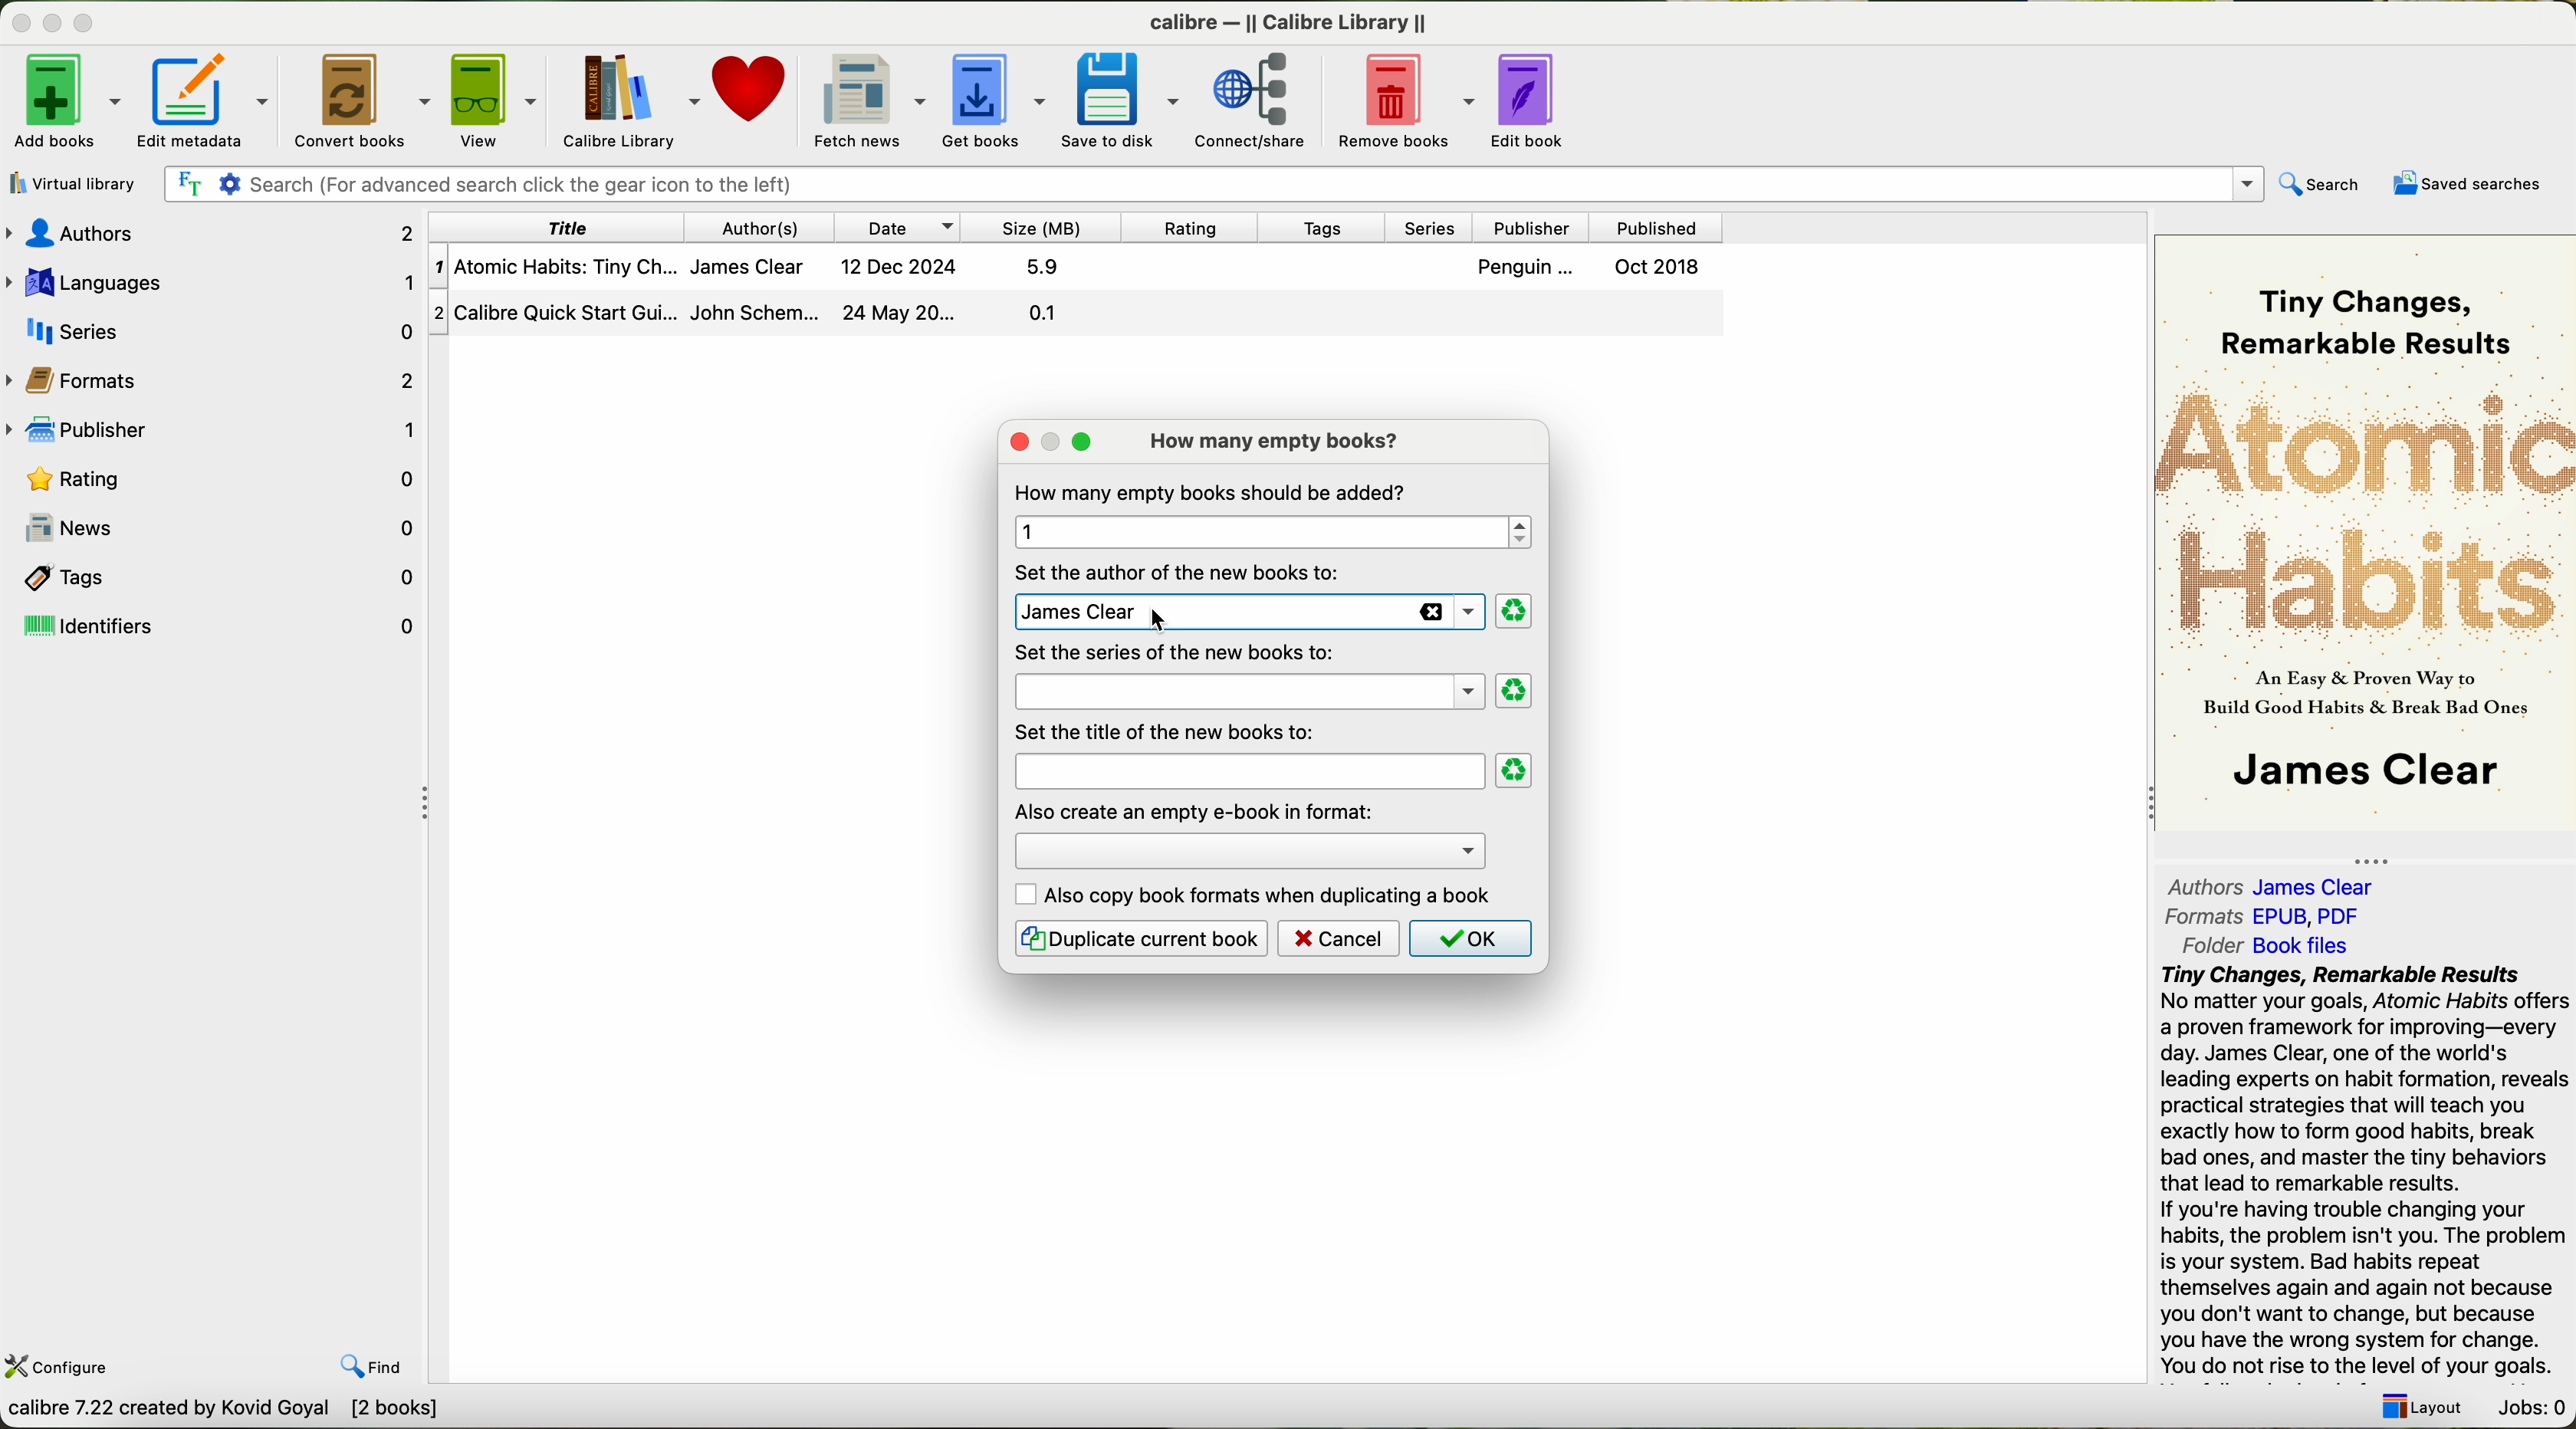 The image size is (2576, 1429). Describe the element at coordinates (213, 528) in the screenshot. I see `news` at that location.